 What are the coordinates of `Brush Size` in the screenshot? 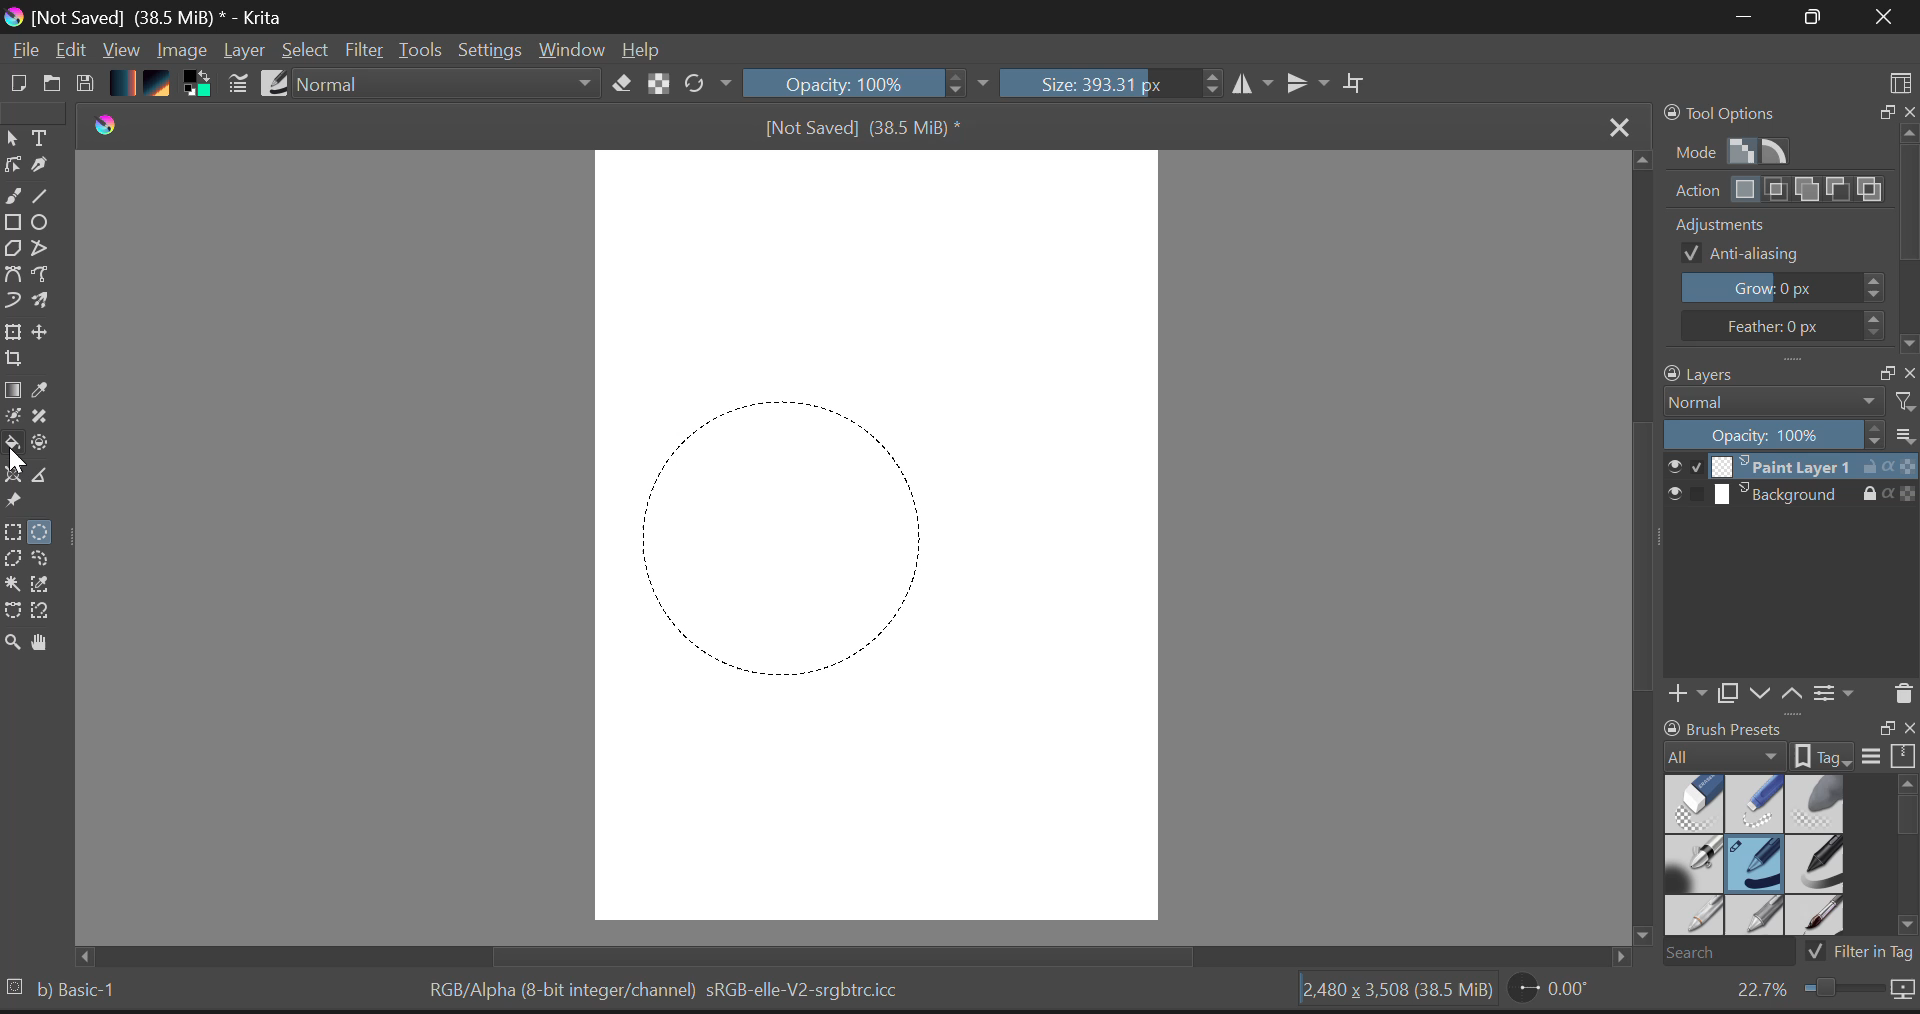 It's located at (1110, 85).